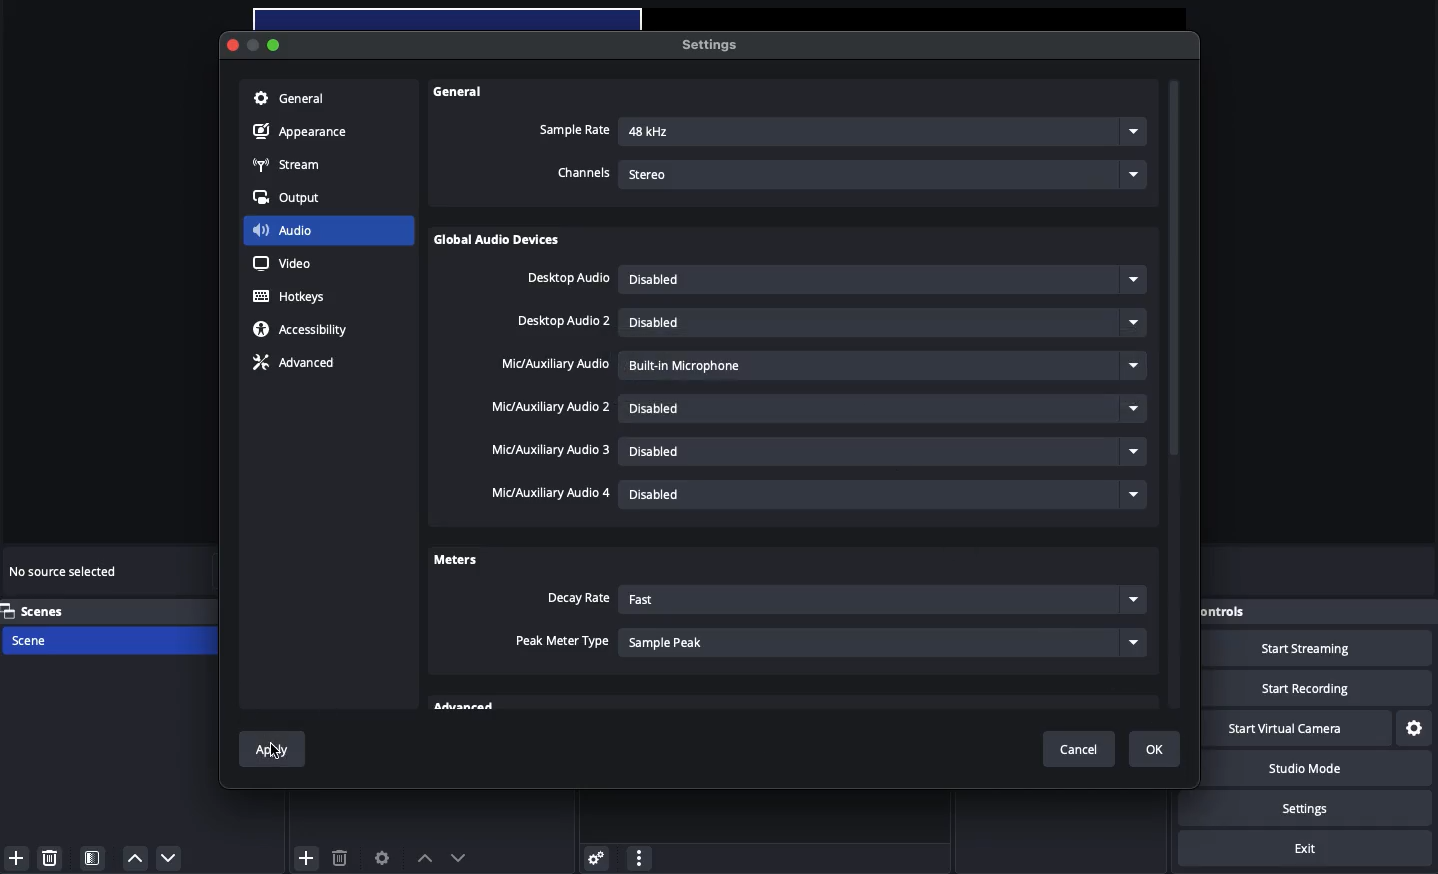 The width and height of the screenshot is (1438, 874). What do you see at coordinates (1253, 612) in the screenshot?
I see `Controls` at bounding box center [1253, 612].